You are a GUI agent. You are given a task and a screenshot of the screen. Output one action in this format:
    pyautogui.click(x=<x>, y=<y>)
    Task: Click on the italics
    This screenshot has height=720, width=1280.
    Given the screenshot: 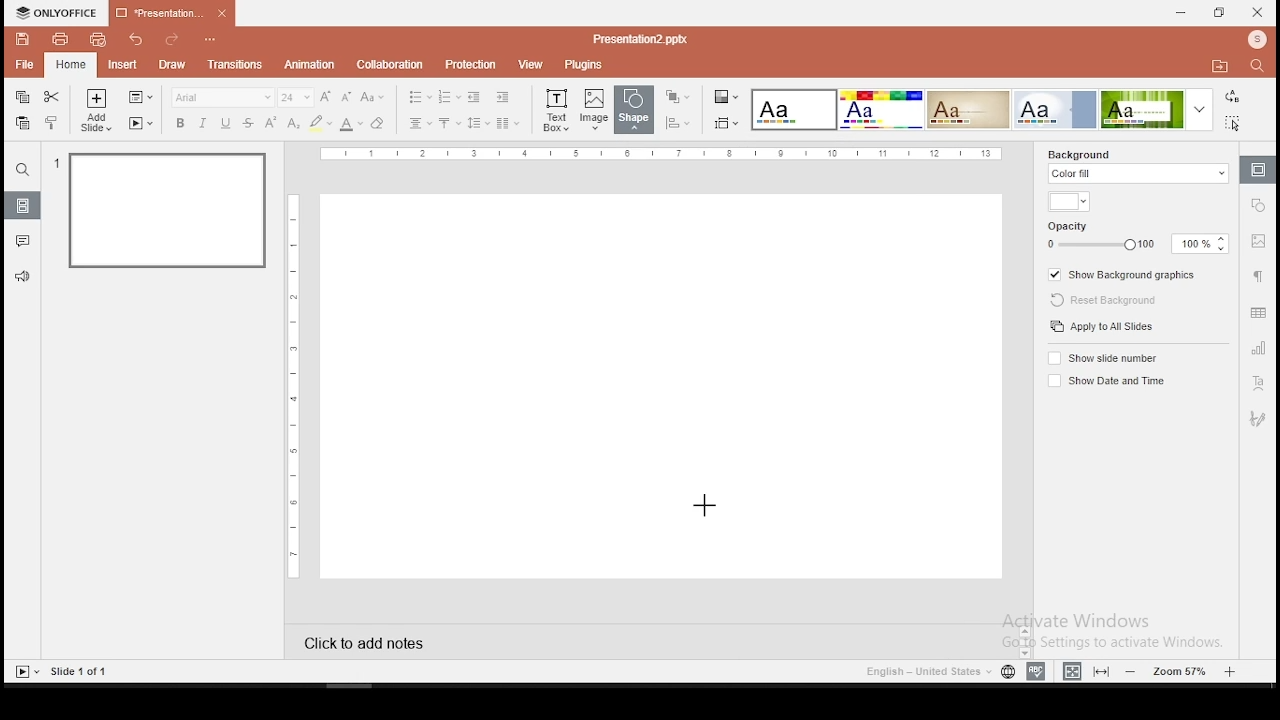 What is the action you would take?
    pyautogui.click(x=202, y=123)
    